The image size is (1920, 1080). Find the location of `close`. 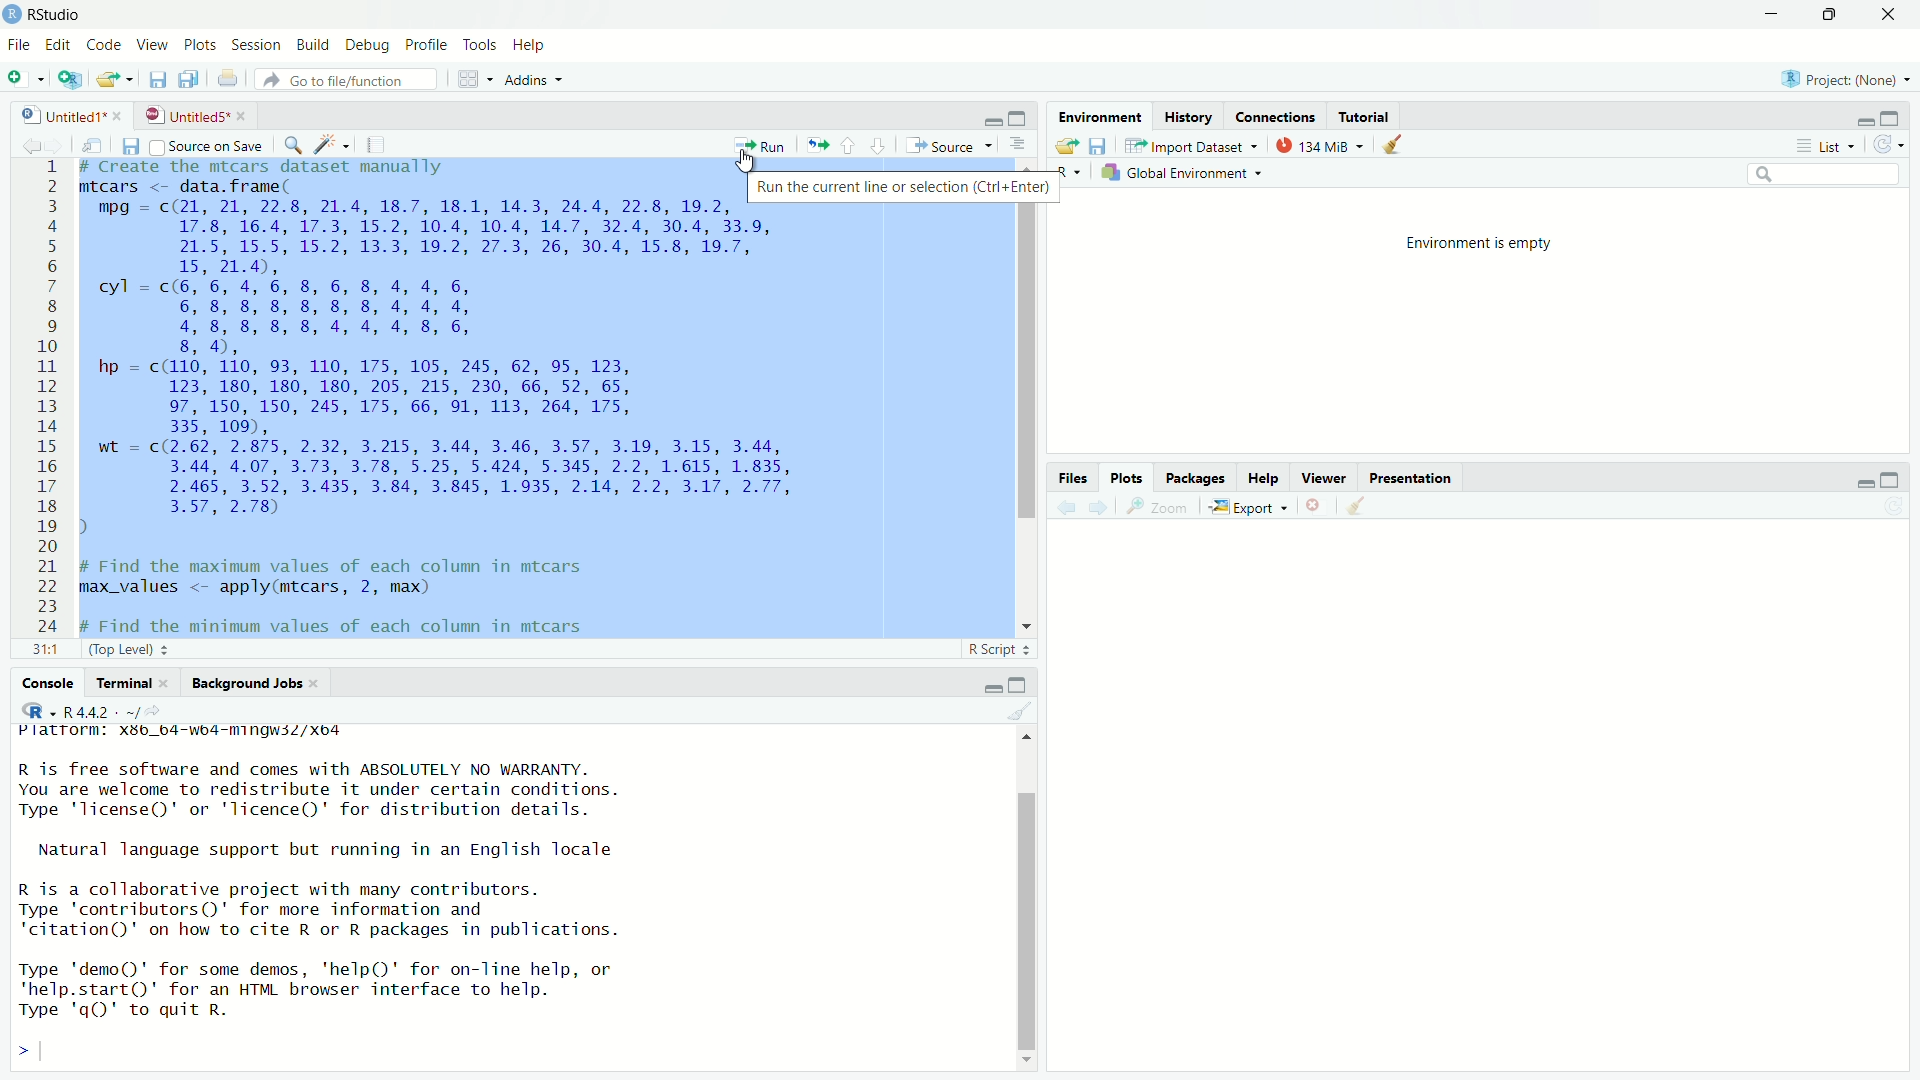

close is located at coordinates (1317, 504).